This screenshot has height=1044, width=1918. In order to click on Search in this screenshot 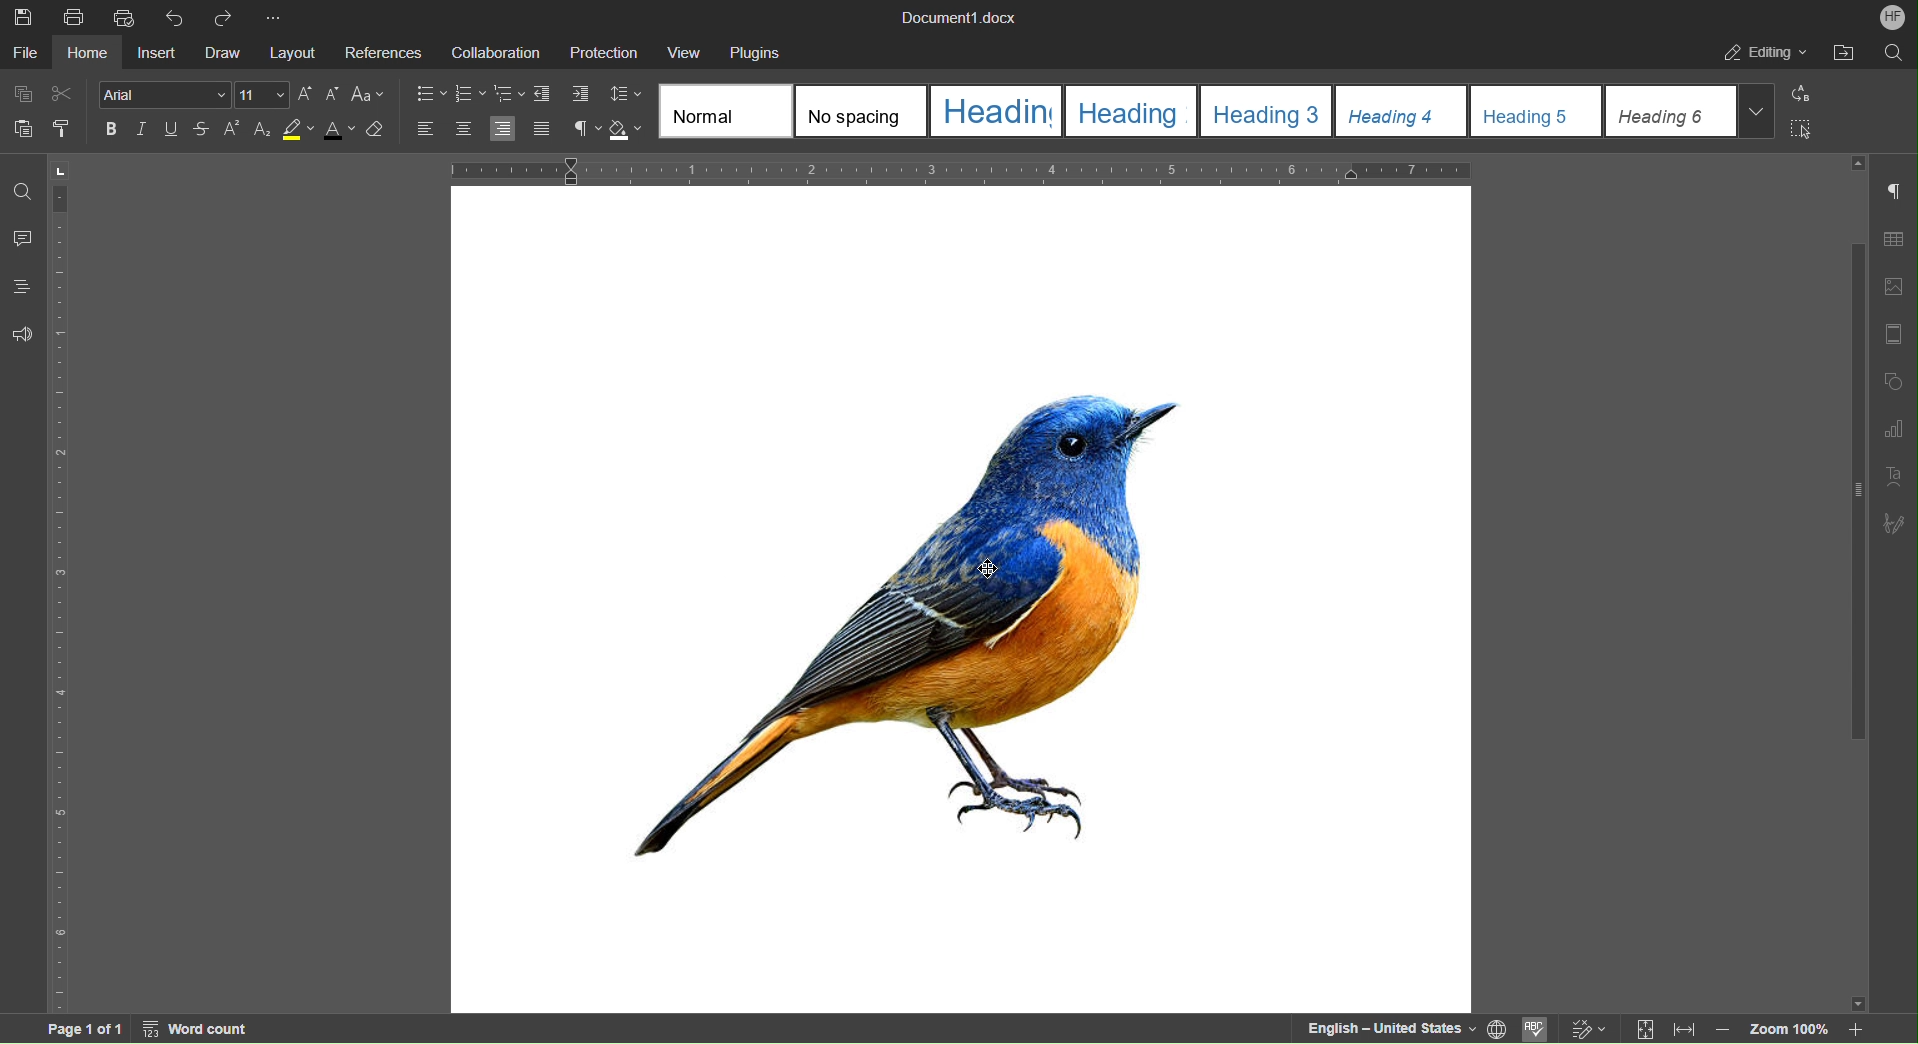, I will do `click(1893, 53)`.